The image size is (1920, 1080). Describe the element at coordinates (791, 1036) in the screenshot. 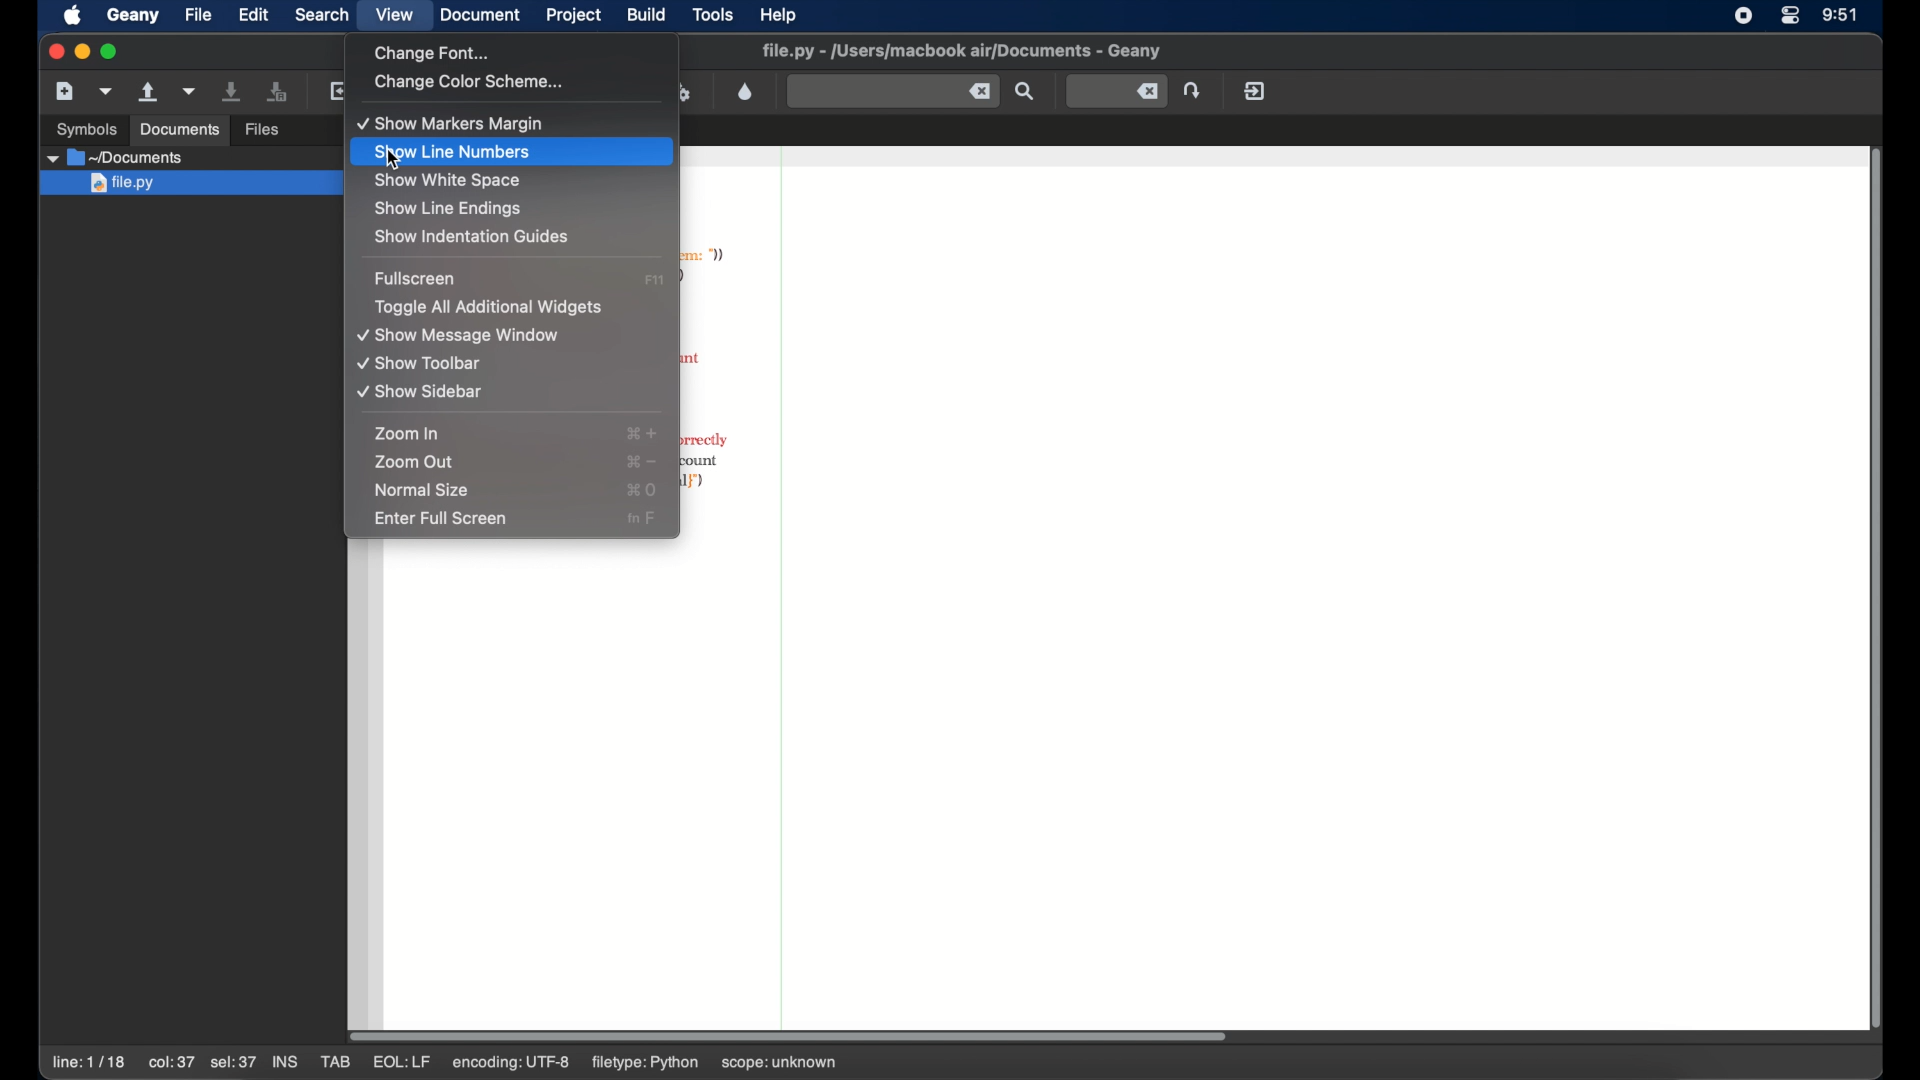

I see `scroll box` at that location.